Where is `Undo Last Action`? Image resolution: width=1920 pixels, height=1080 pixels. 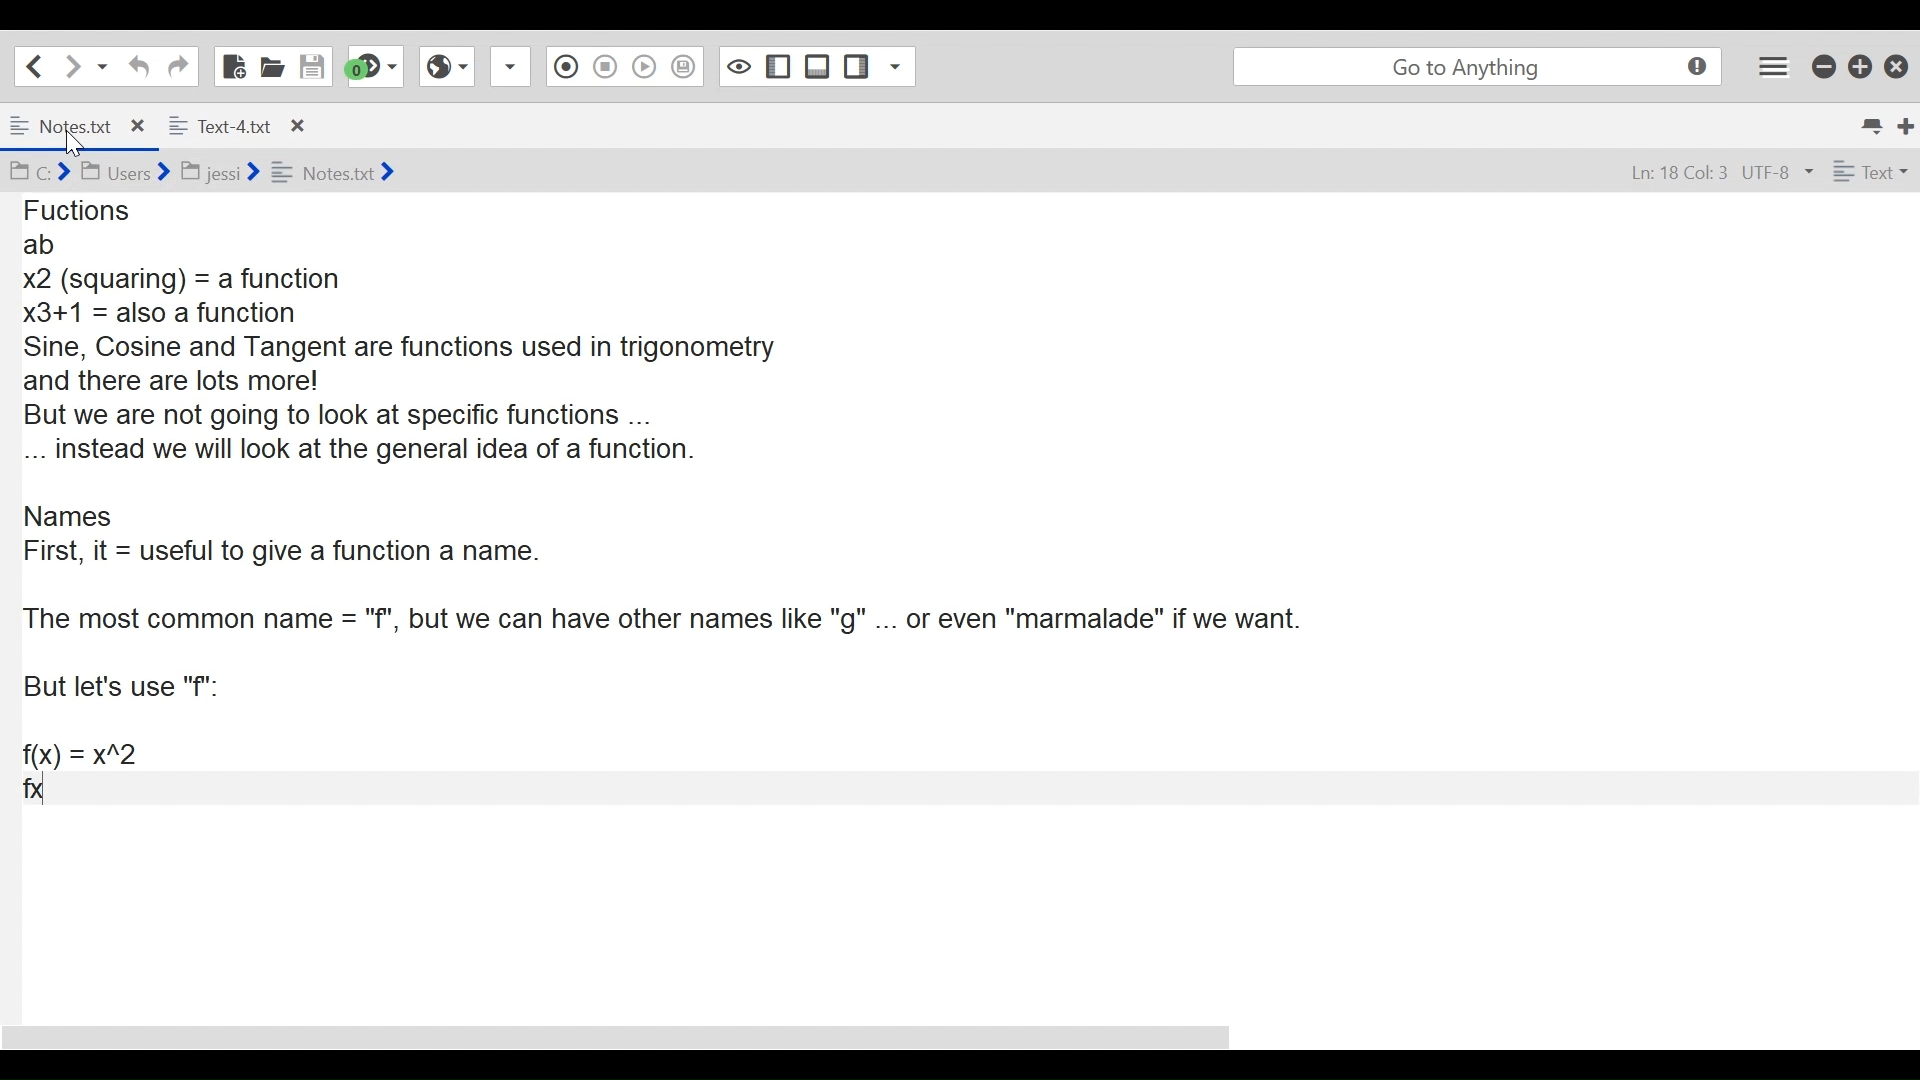 Undo Last Action is located at coordinates (136, 66).